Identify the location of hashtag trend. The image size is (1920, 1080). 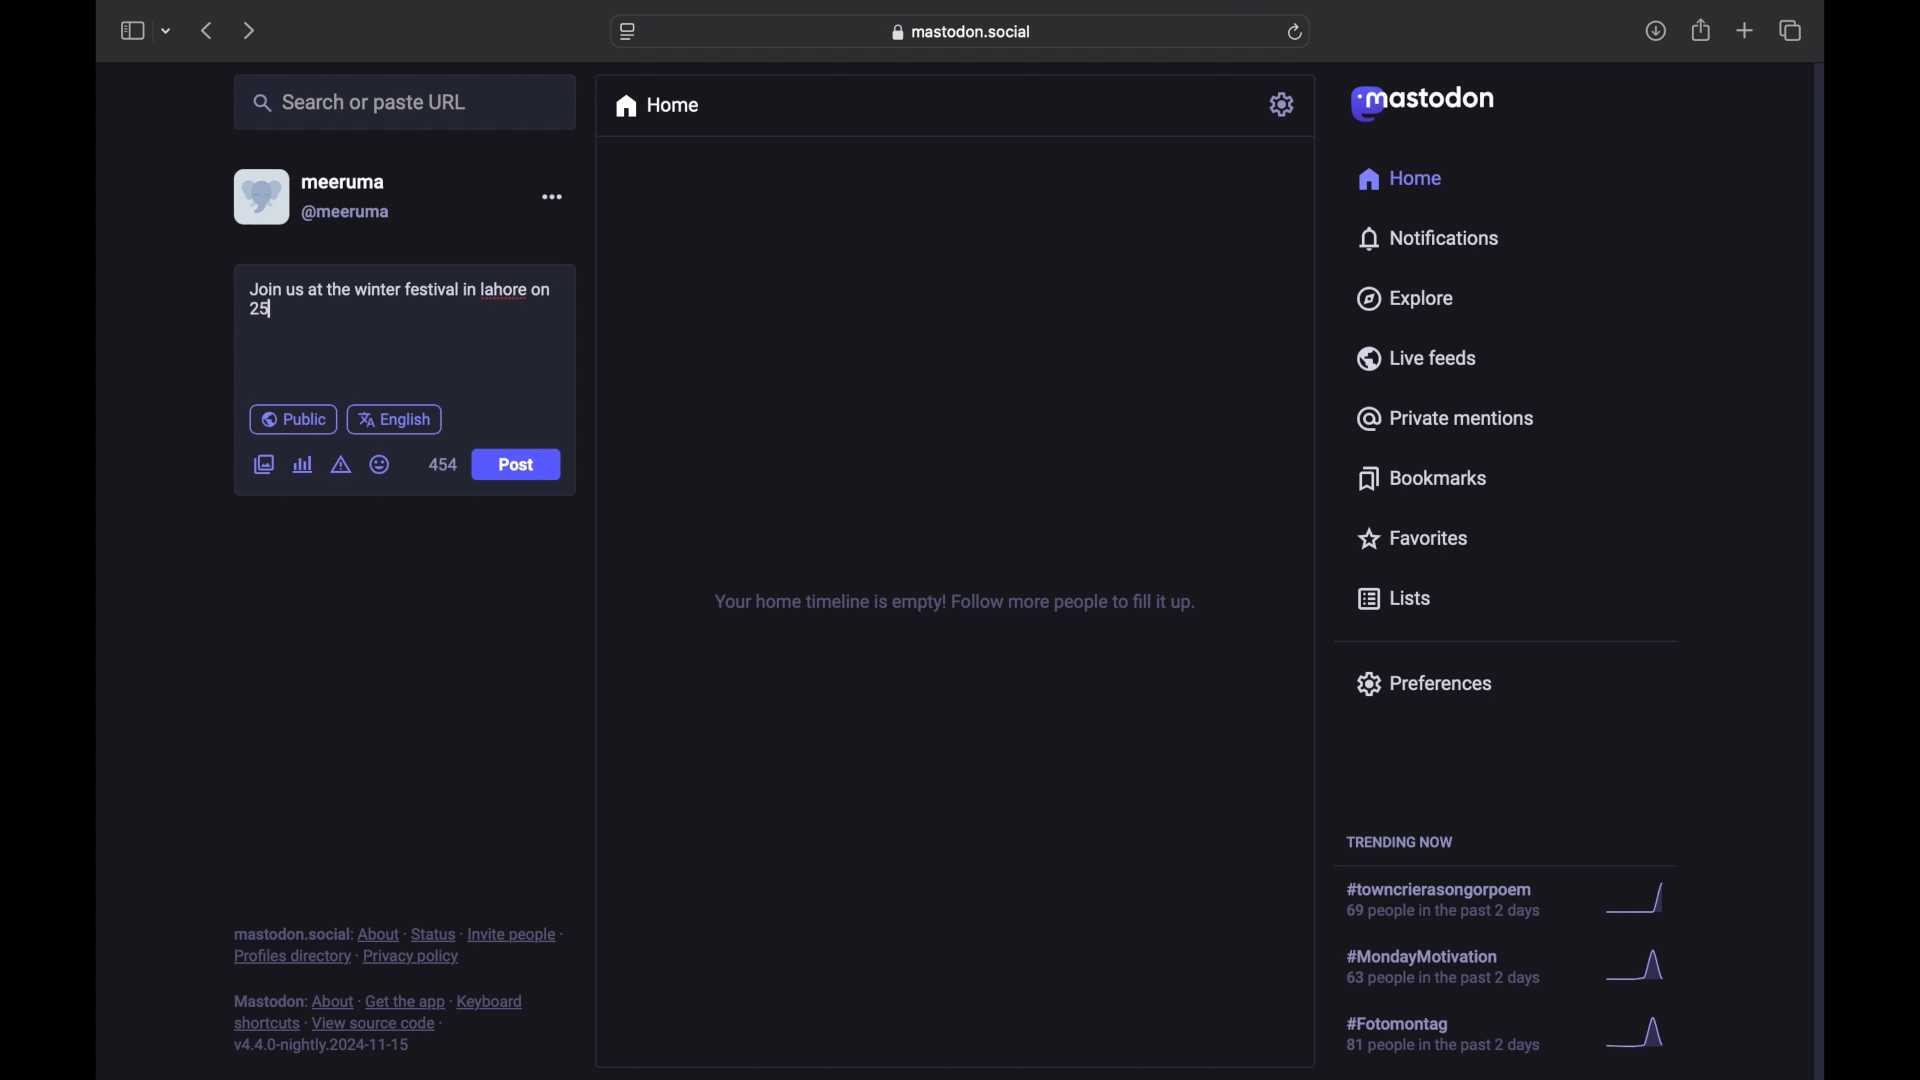
(1454, 901).